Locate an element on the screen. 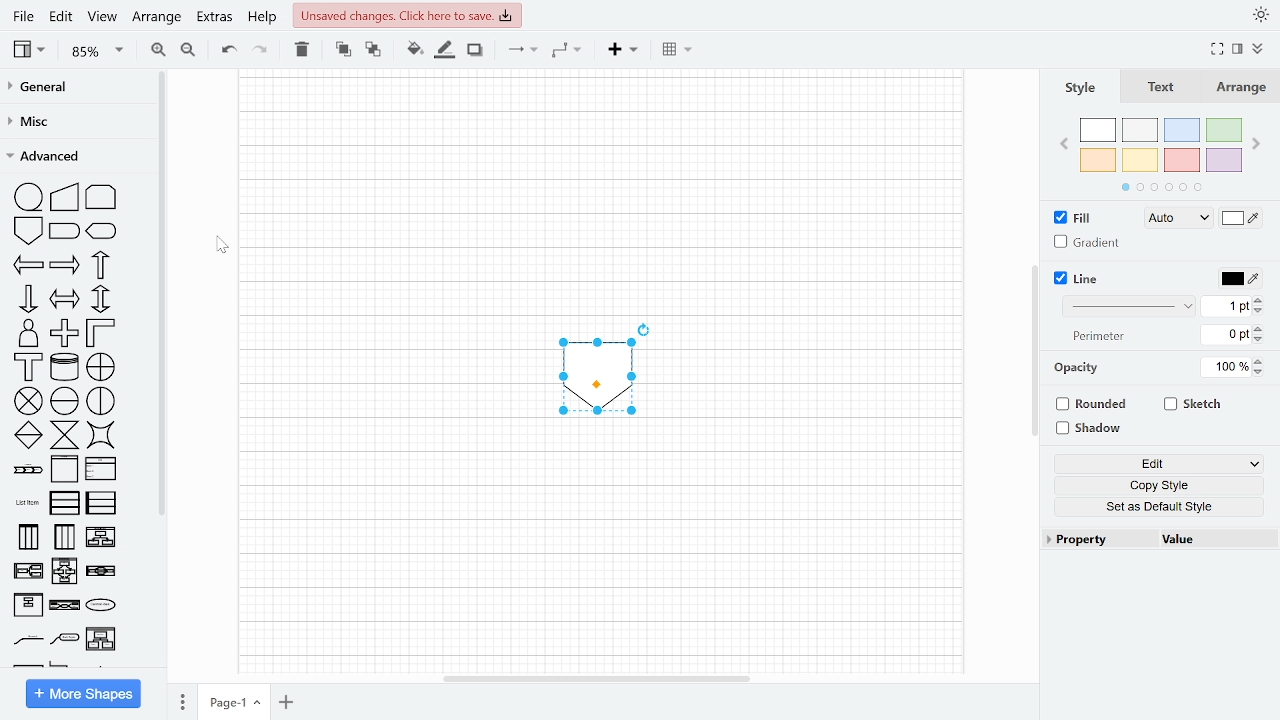 The image size is (1280, 720). violet is located at coordinates (1224, 159).